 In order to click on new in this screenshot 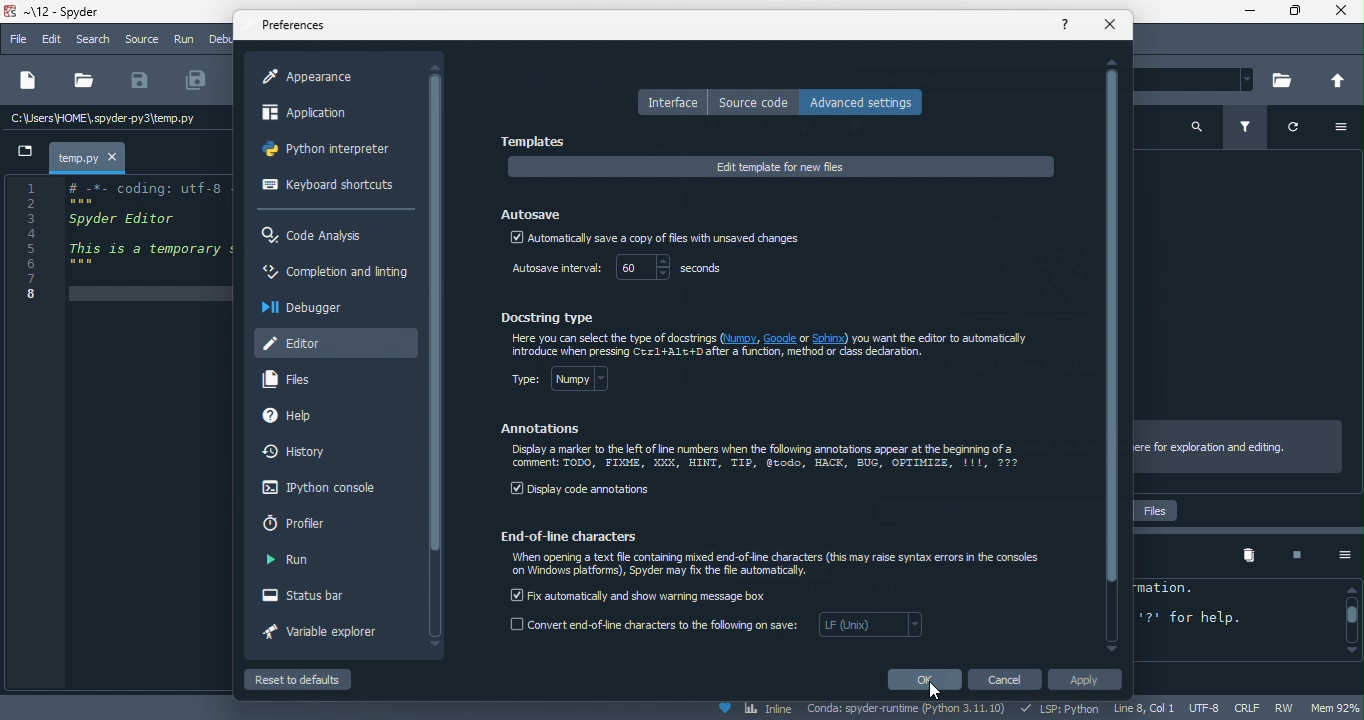, I will do `click(26, 82)`.